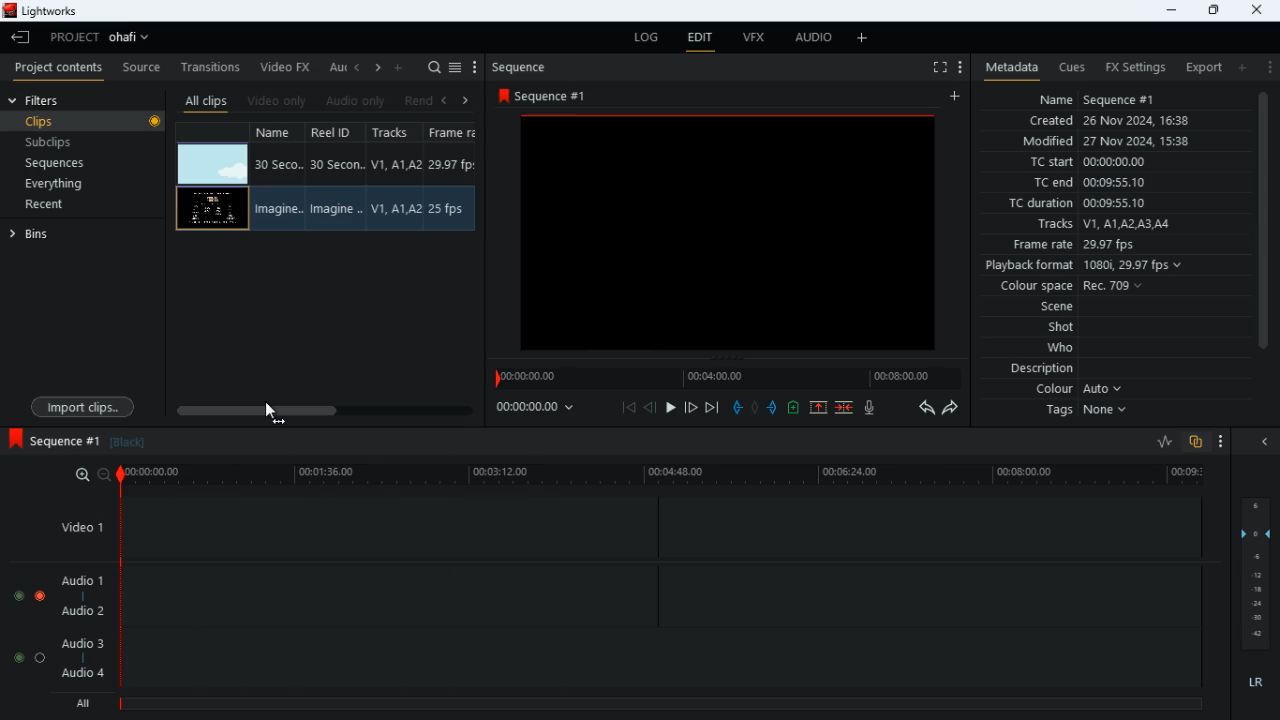 This screenshot has width=1280, height=720. Describe the element at coordinates (816, 37) in the screenshot. I see `audio` at that location.